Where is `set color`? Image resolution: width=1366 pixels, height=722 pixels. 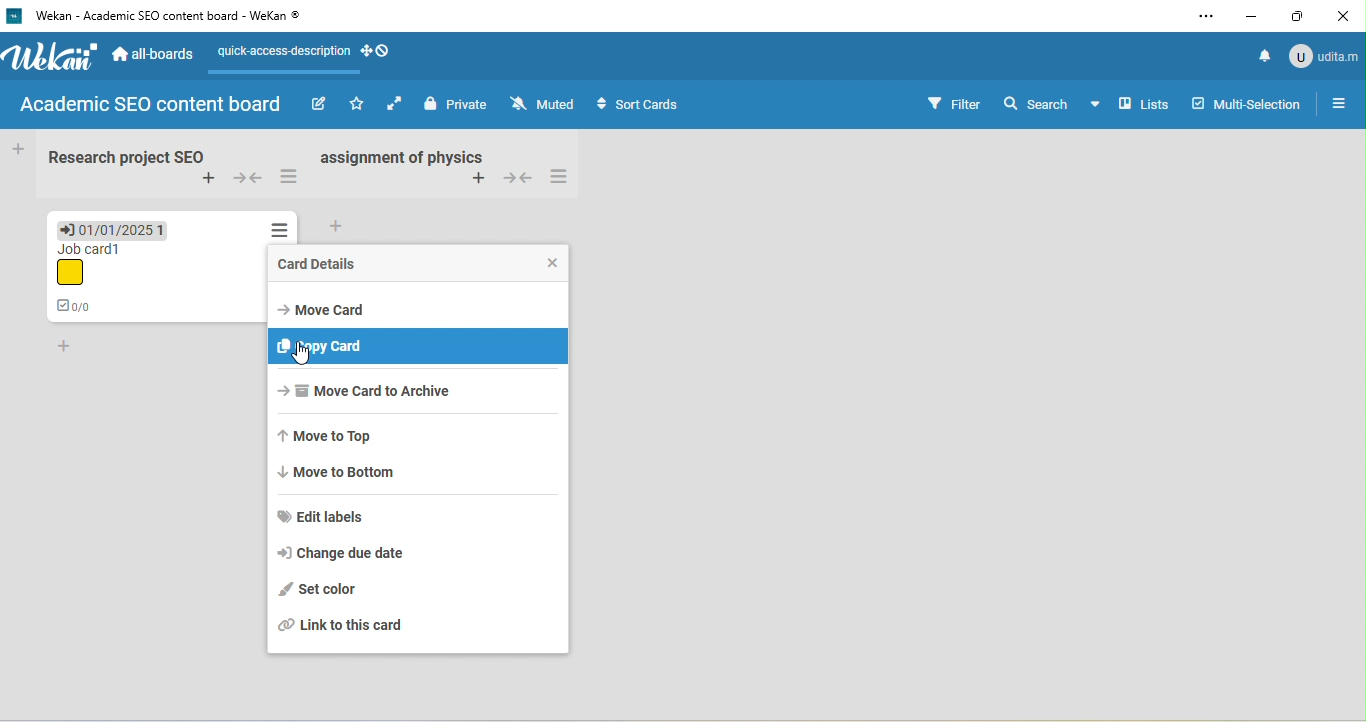 set color is located at coordinates (321, 589).